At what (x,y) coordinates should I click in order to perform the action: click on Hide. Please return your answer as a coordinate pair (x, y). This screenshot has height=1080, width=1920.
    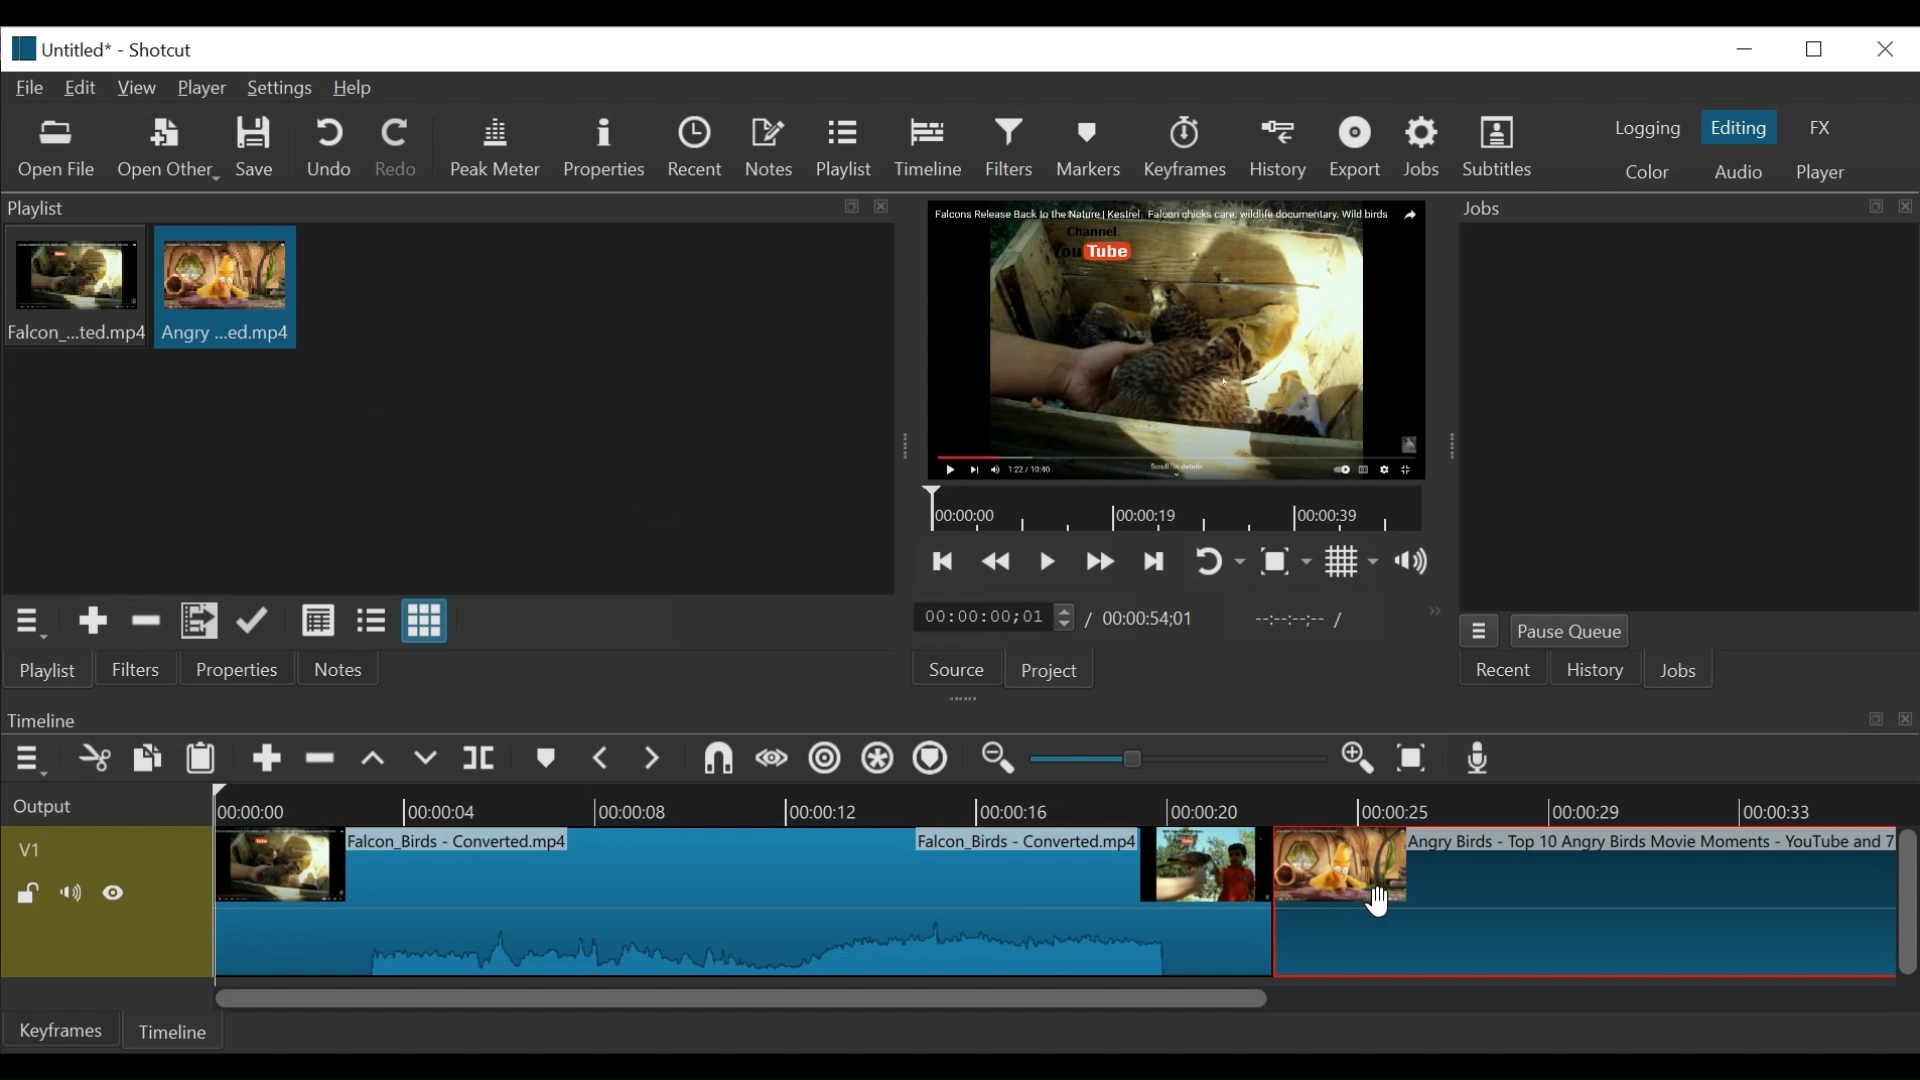
    Looking at the image, I should click on (119, 893).